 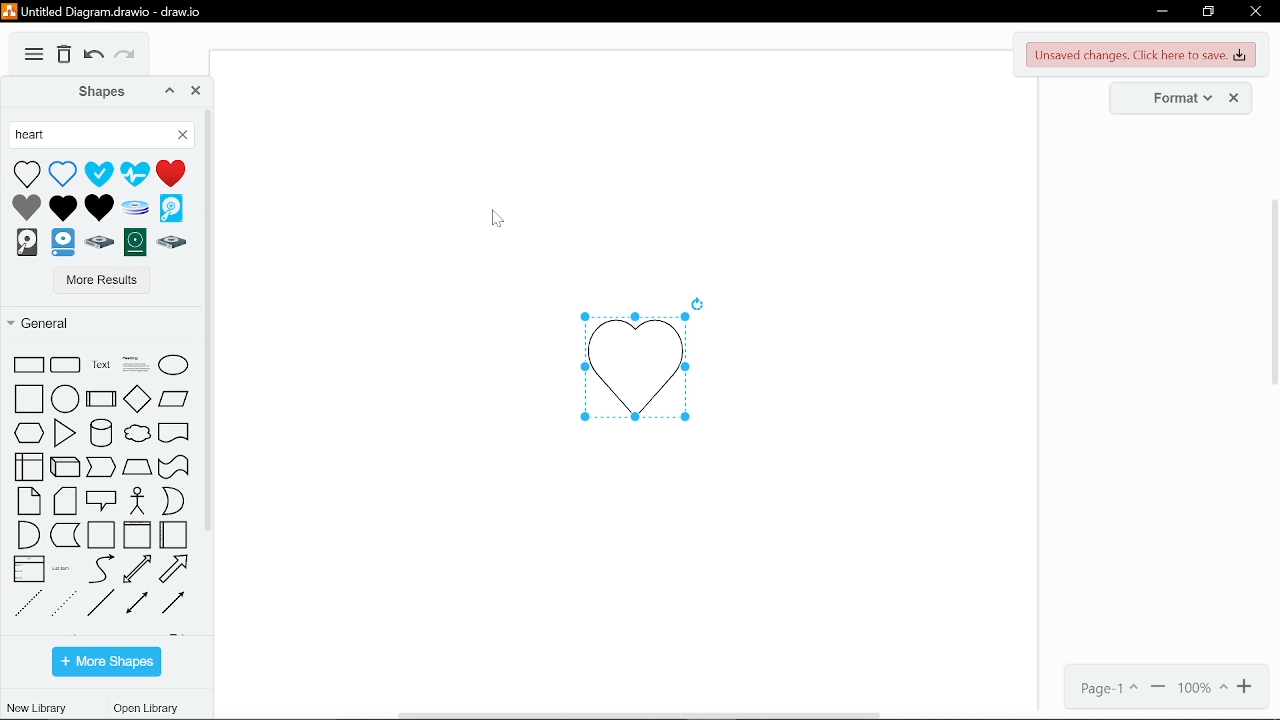 I want to click on healthy, so click(x=98, y=173).